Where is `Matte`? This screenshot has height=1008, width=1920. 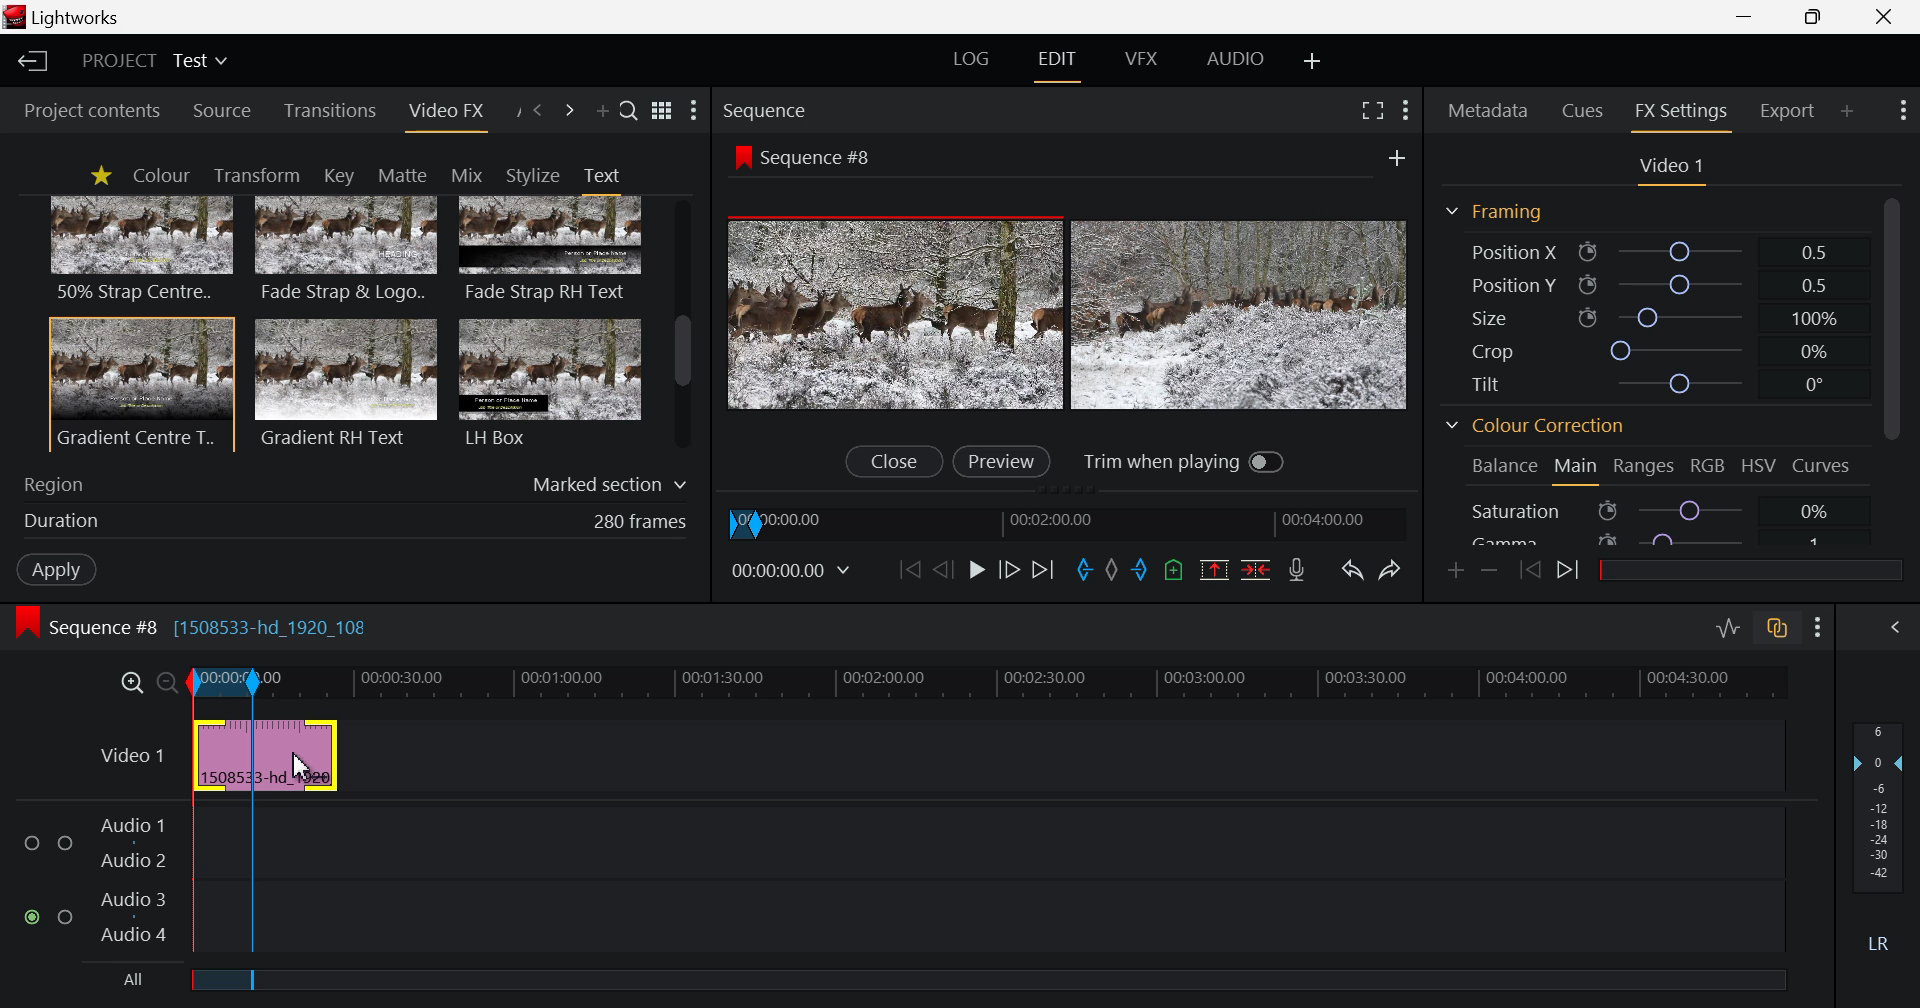 Matte is located at coordinates (401, 174).